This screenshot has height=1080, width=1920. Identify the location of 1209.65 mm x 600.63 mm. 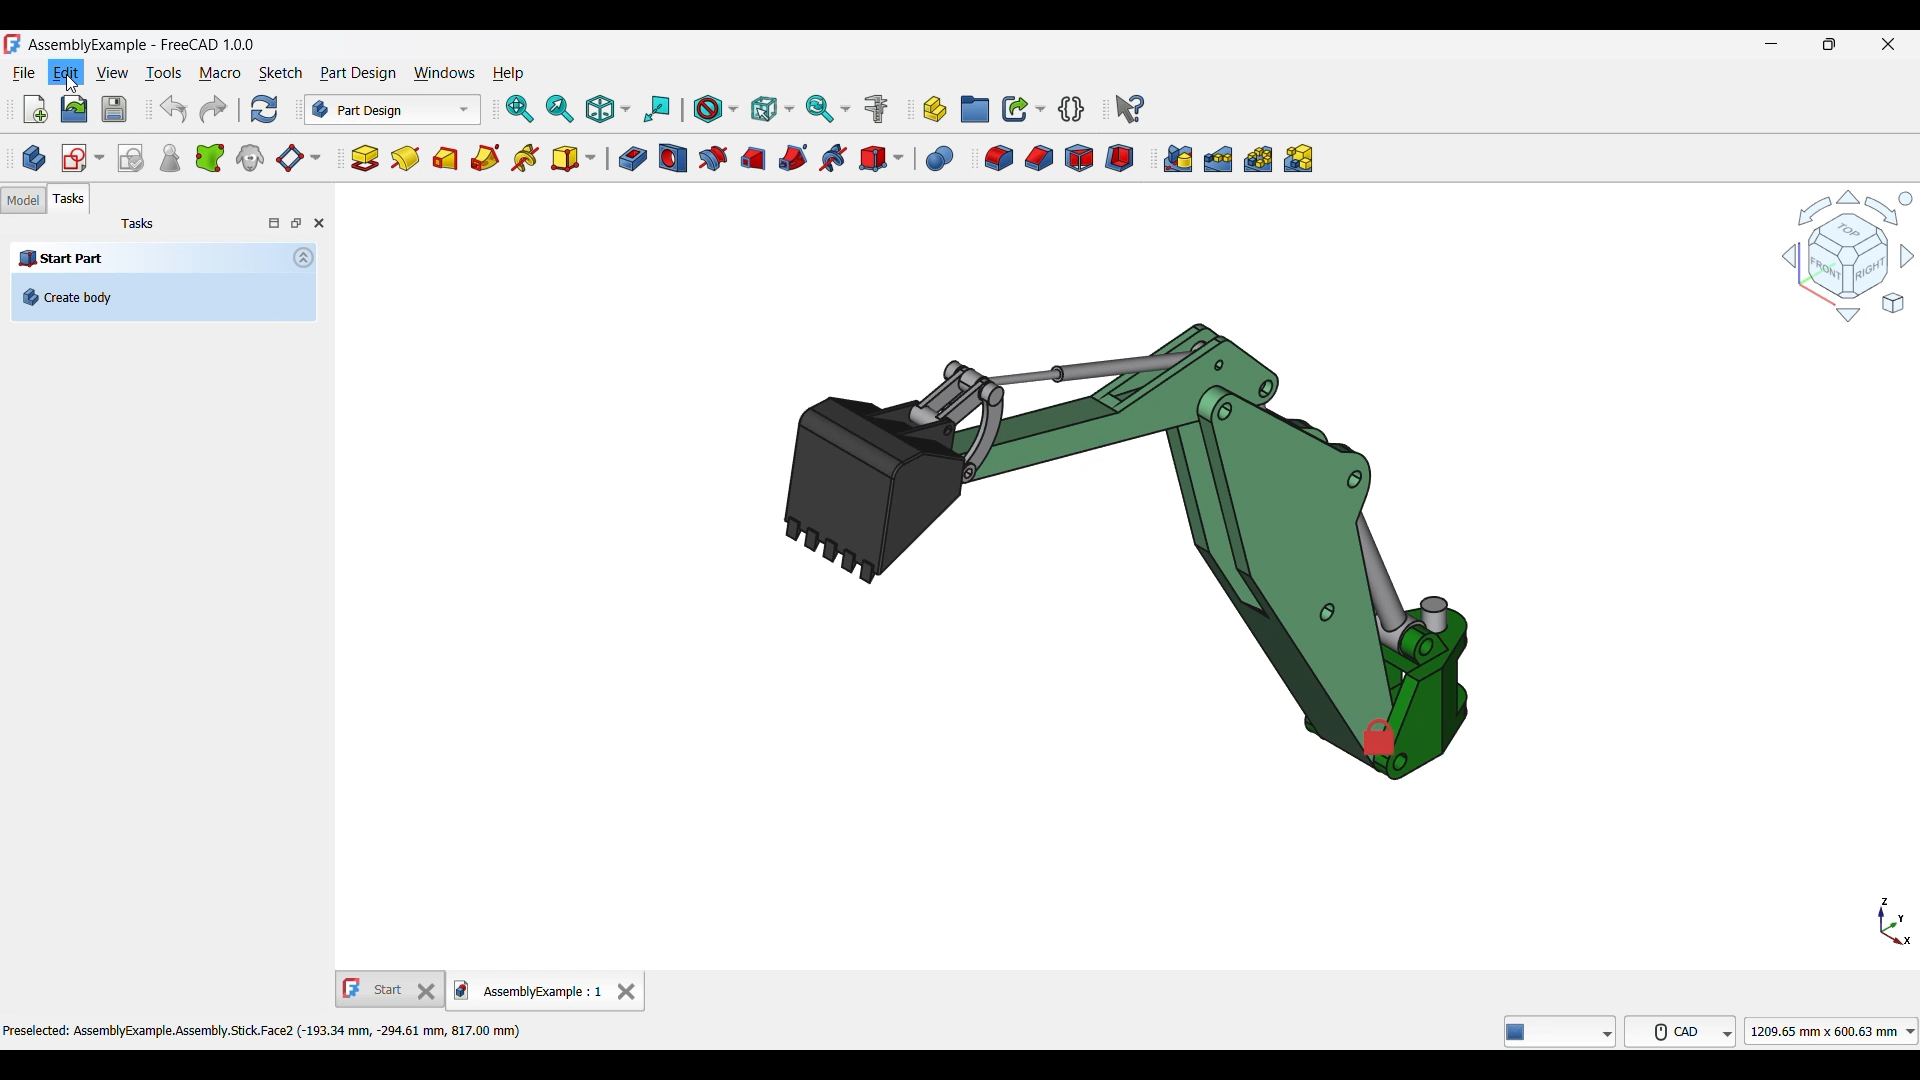
(1831, 1031).